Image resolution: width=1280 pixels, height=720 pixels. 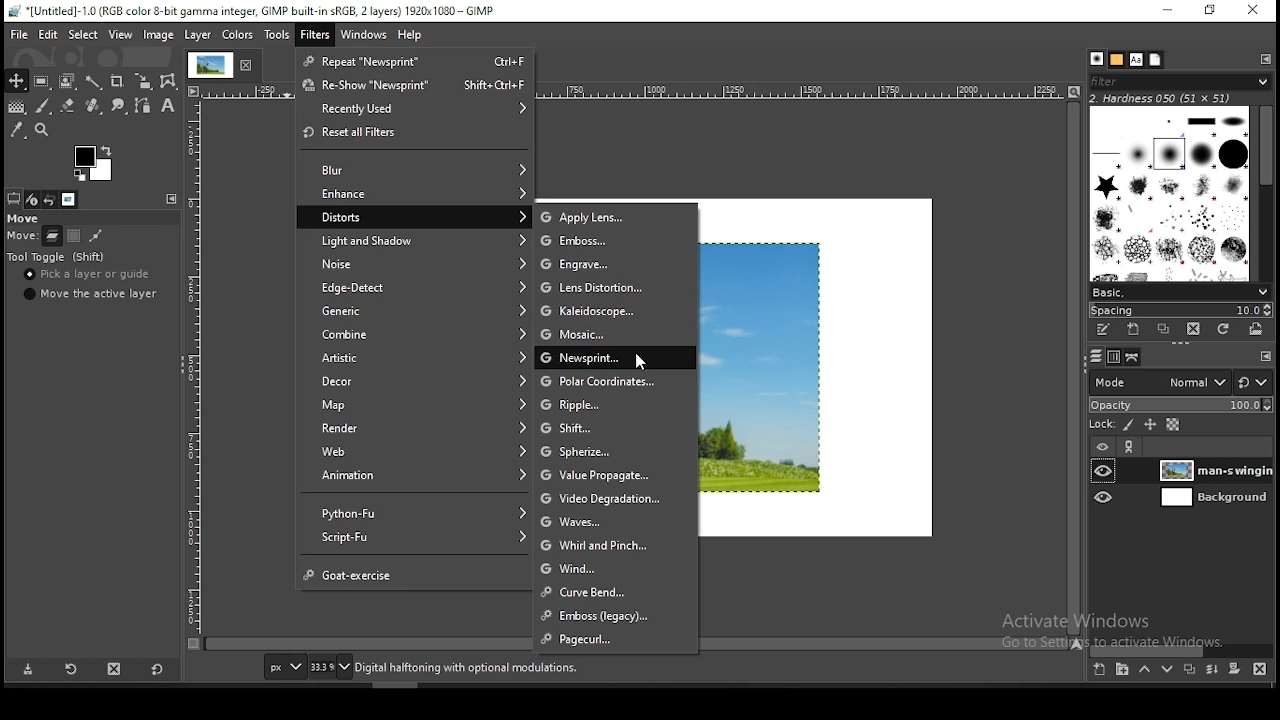 I want to click on healing tool, so click(x=93, y=106).